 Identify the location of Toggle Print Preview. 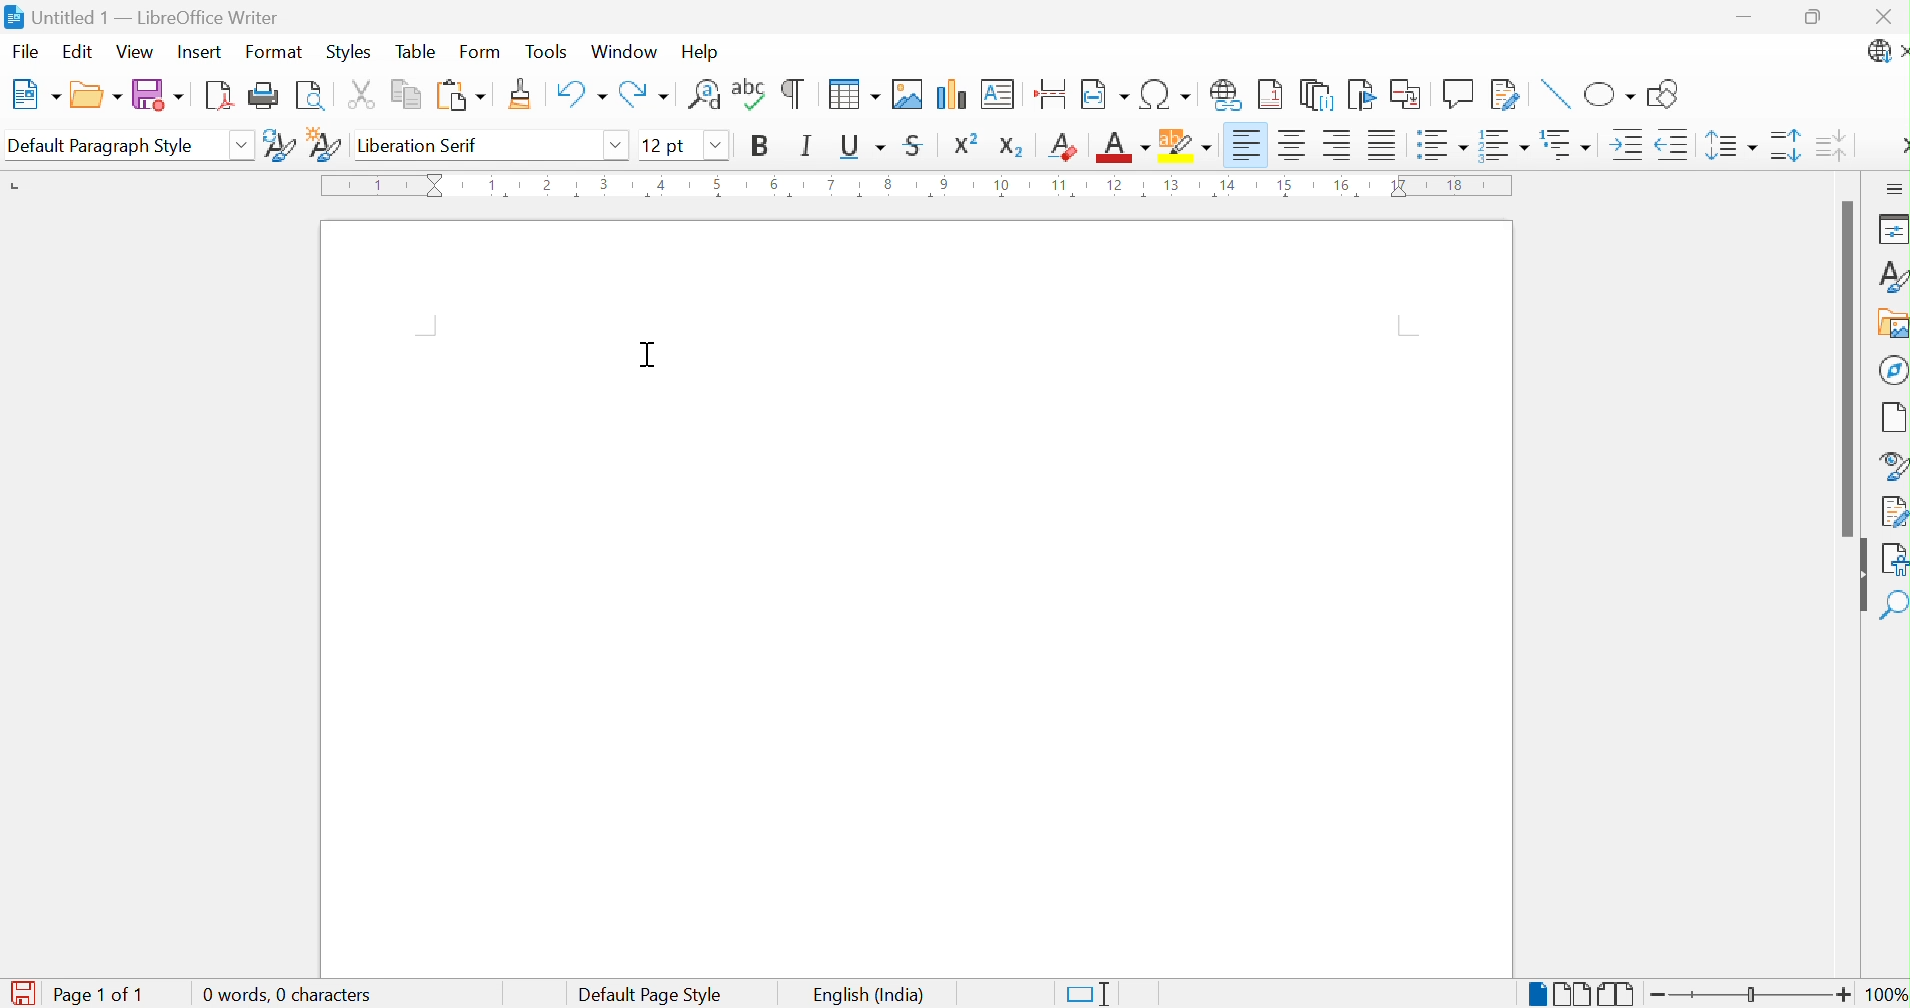
(309, 96).